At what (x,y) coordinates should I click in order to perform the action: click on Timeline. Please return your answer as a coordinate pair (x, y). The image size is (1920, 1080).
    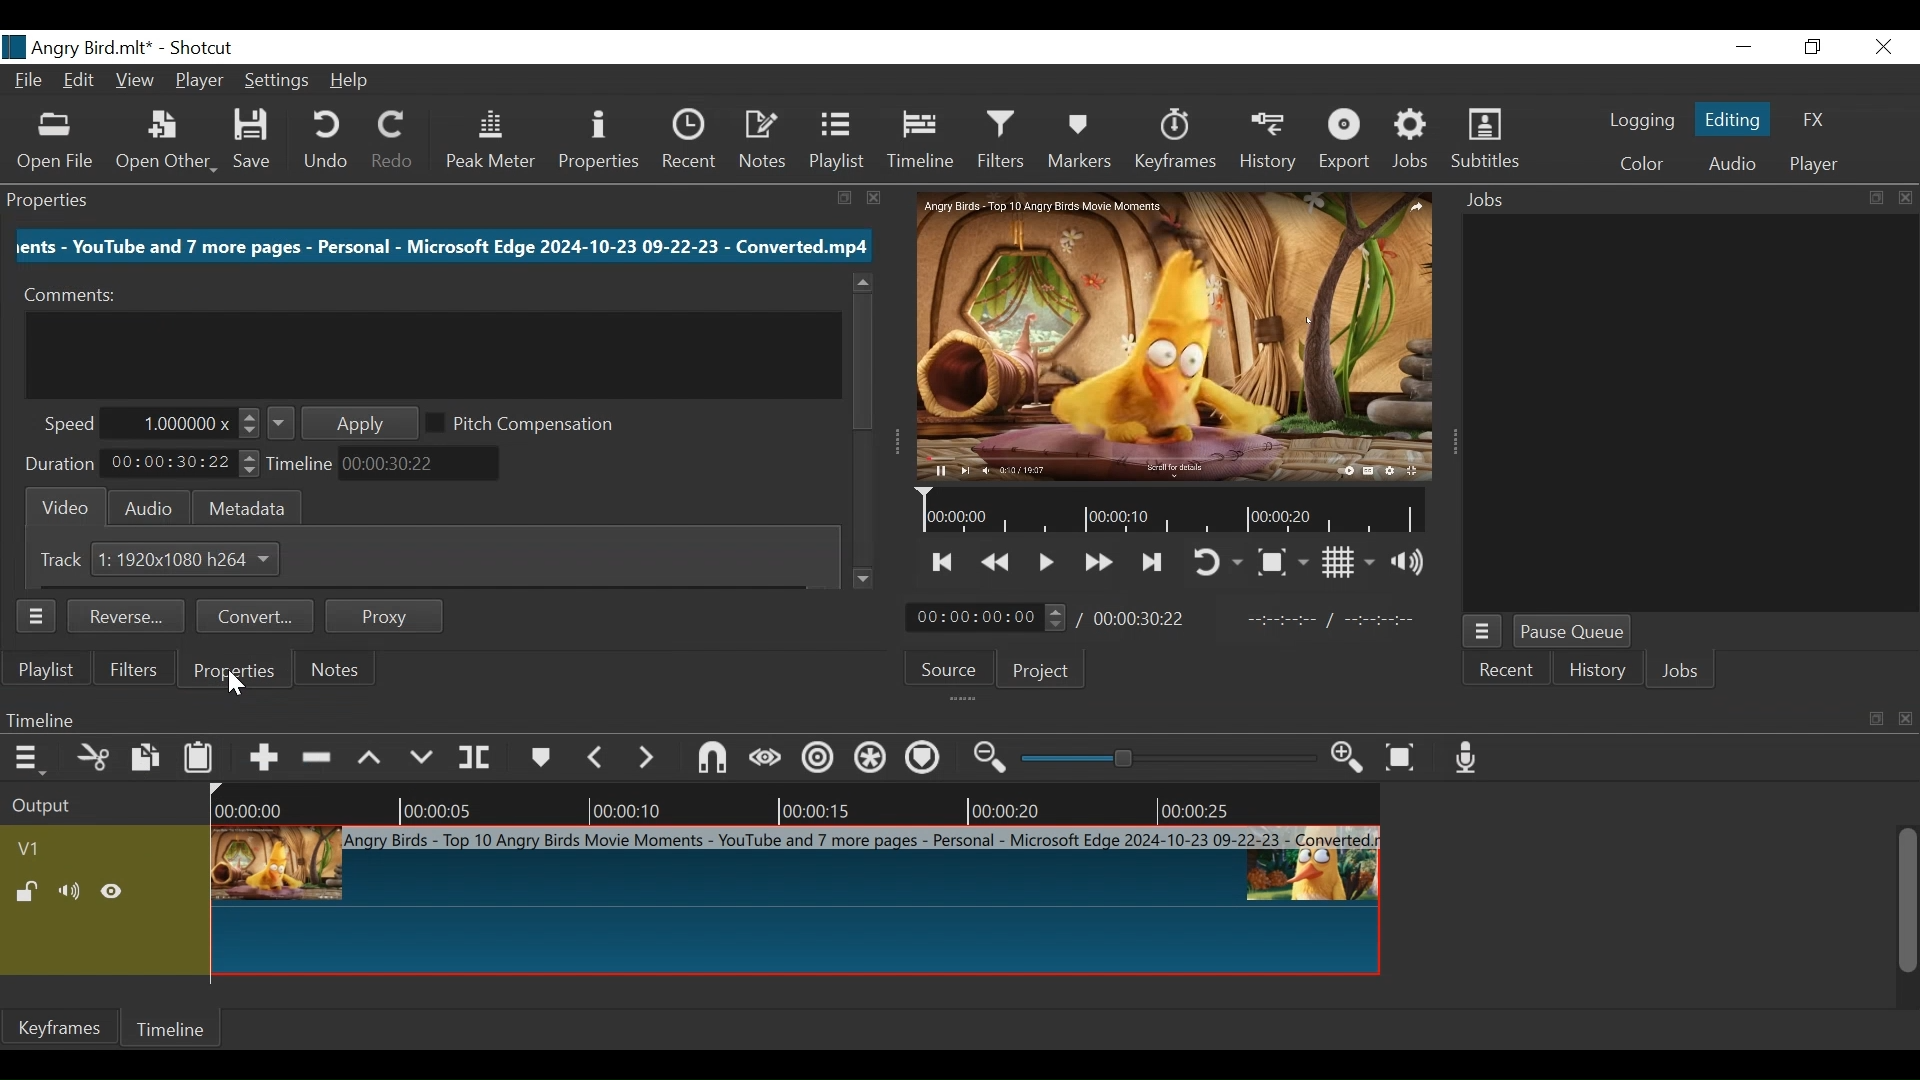
    Looking at the image, I should click on (173, 1027).